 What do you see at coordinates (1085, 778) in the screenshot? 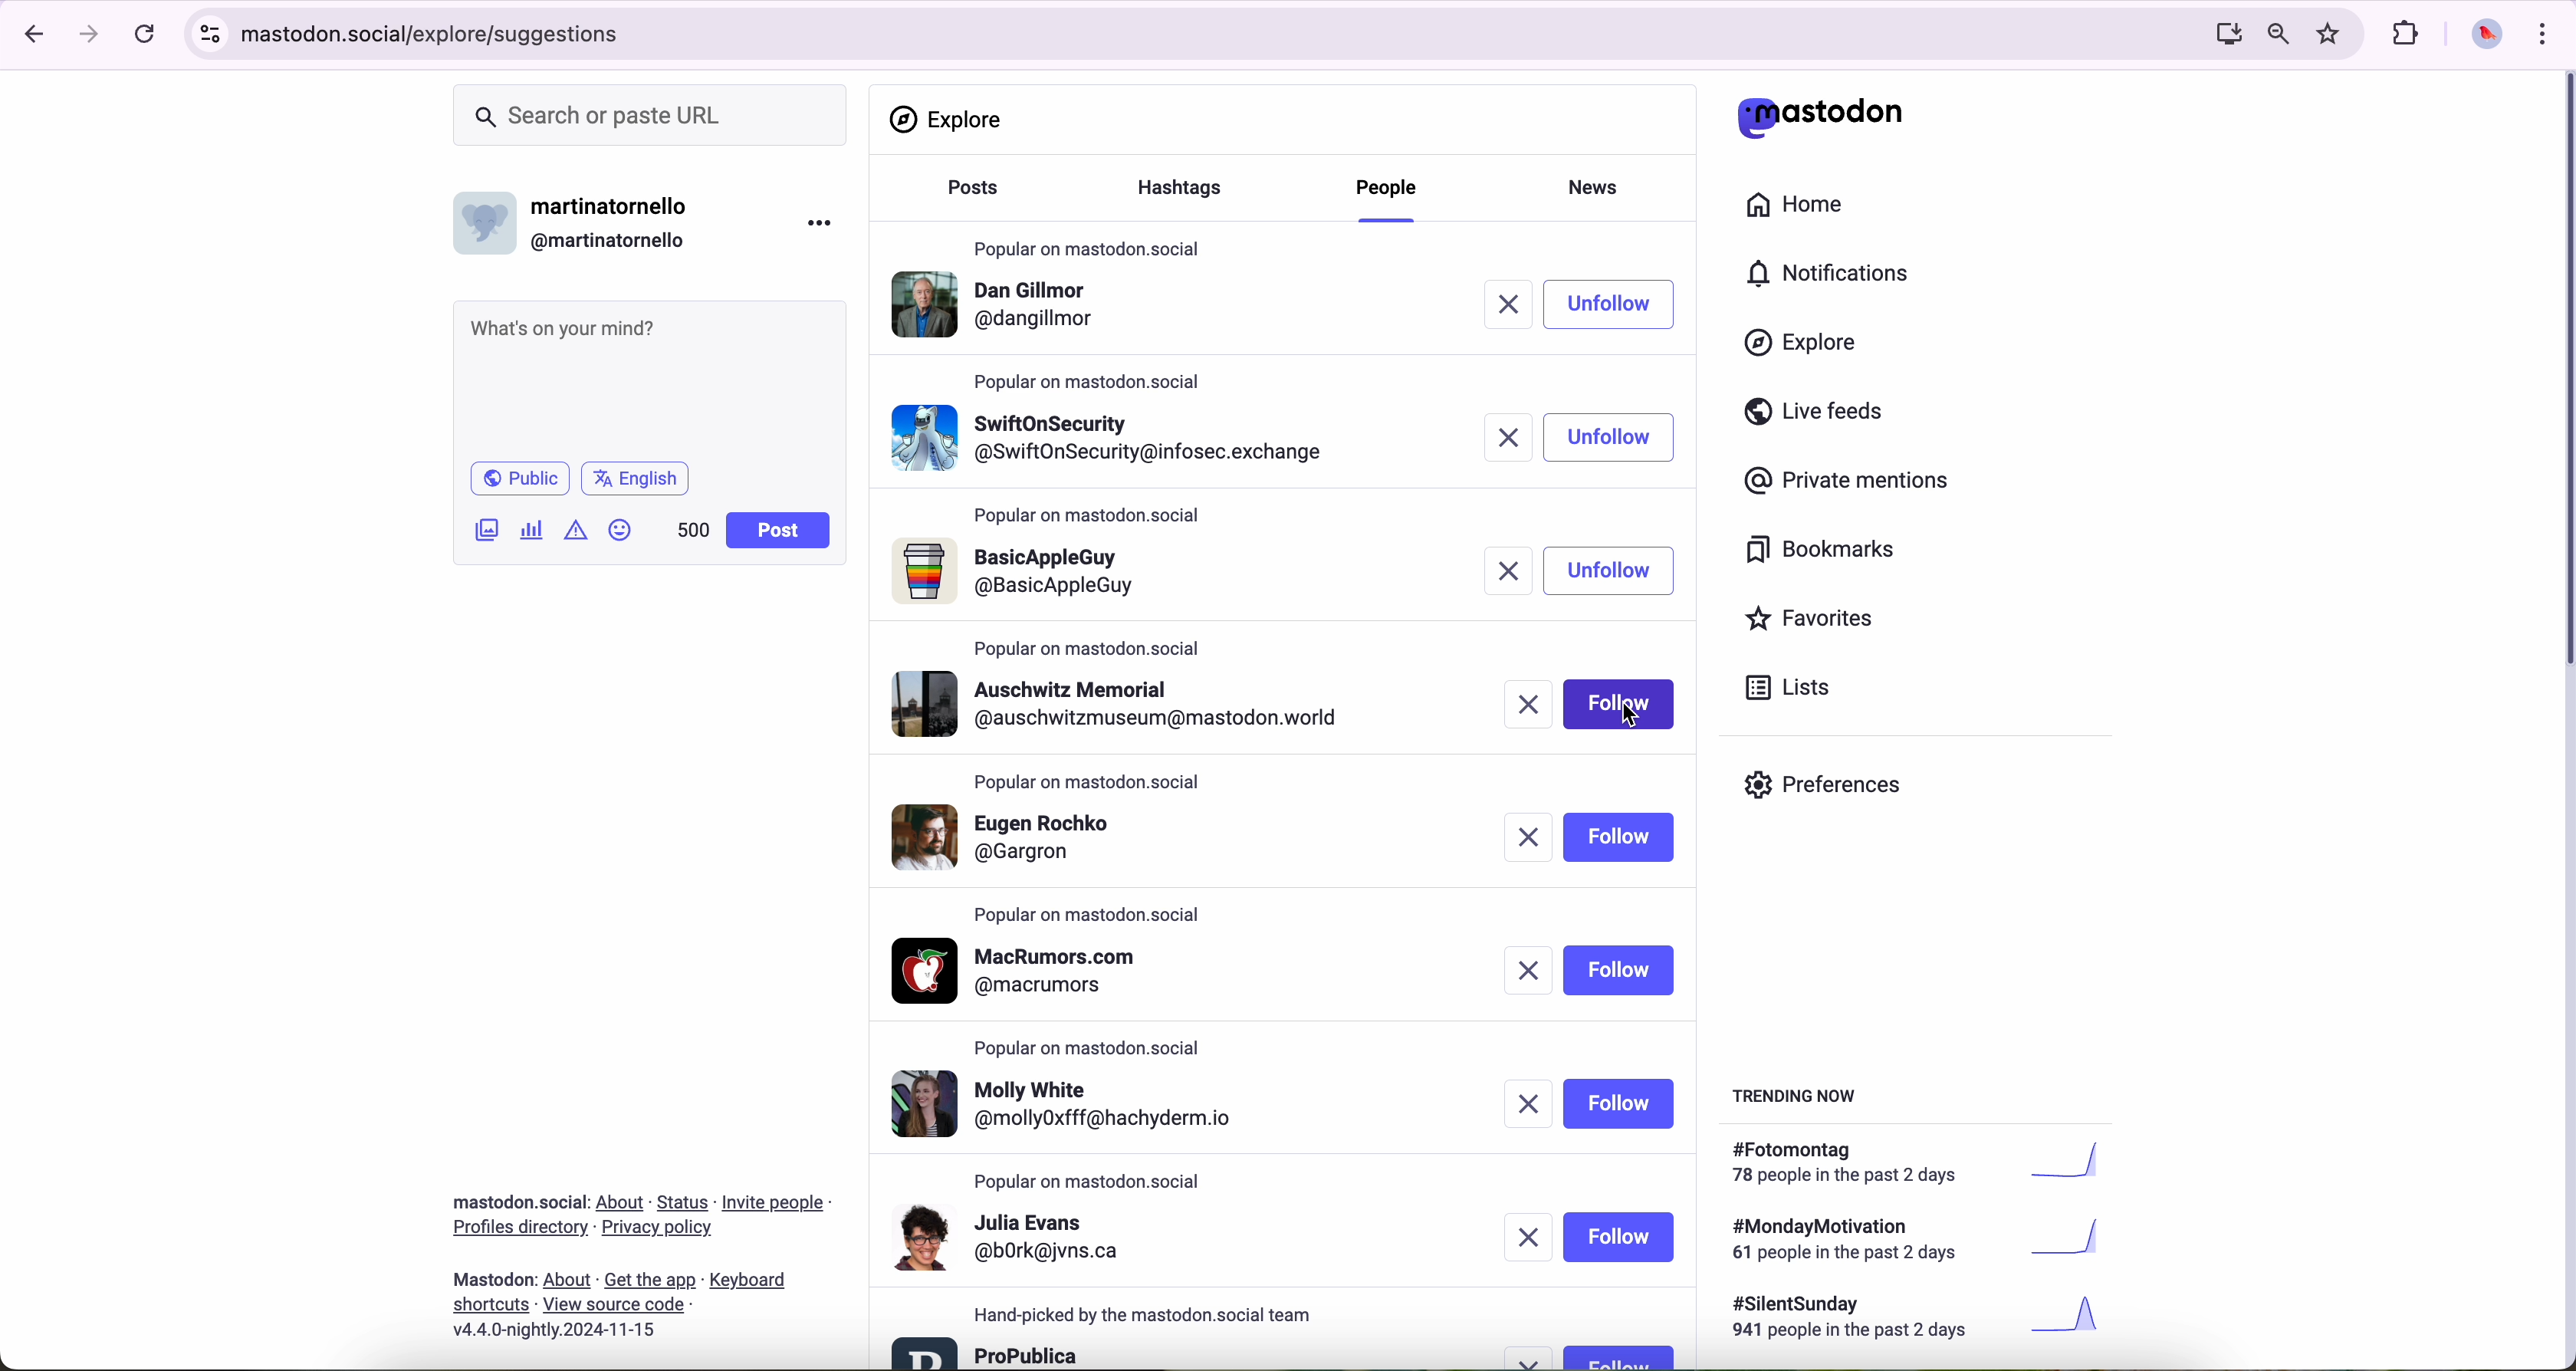
I see `popular on mastodon.social` at bounding box center [1085, 778].